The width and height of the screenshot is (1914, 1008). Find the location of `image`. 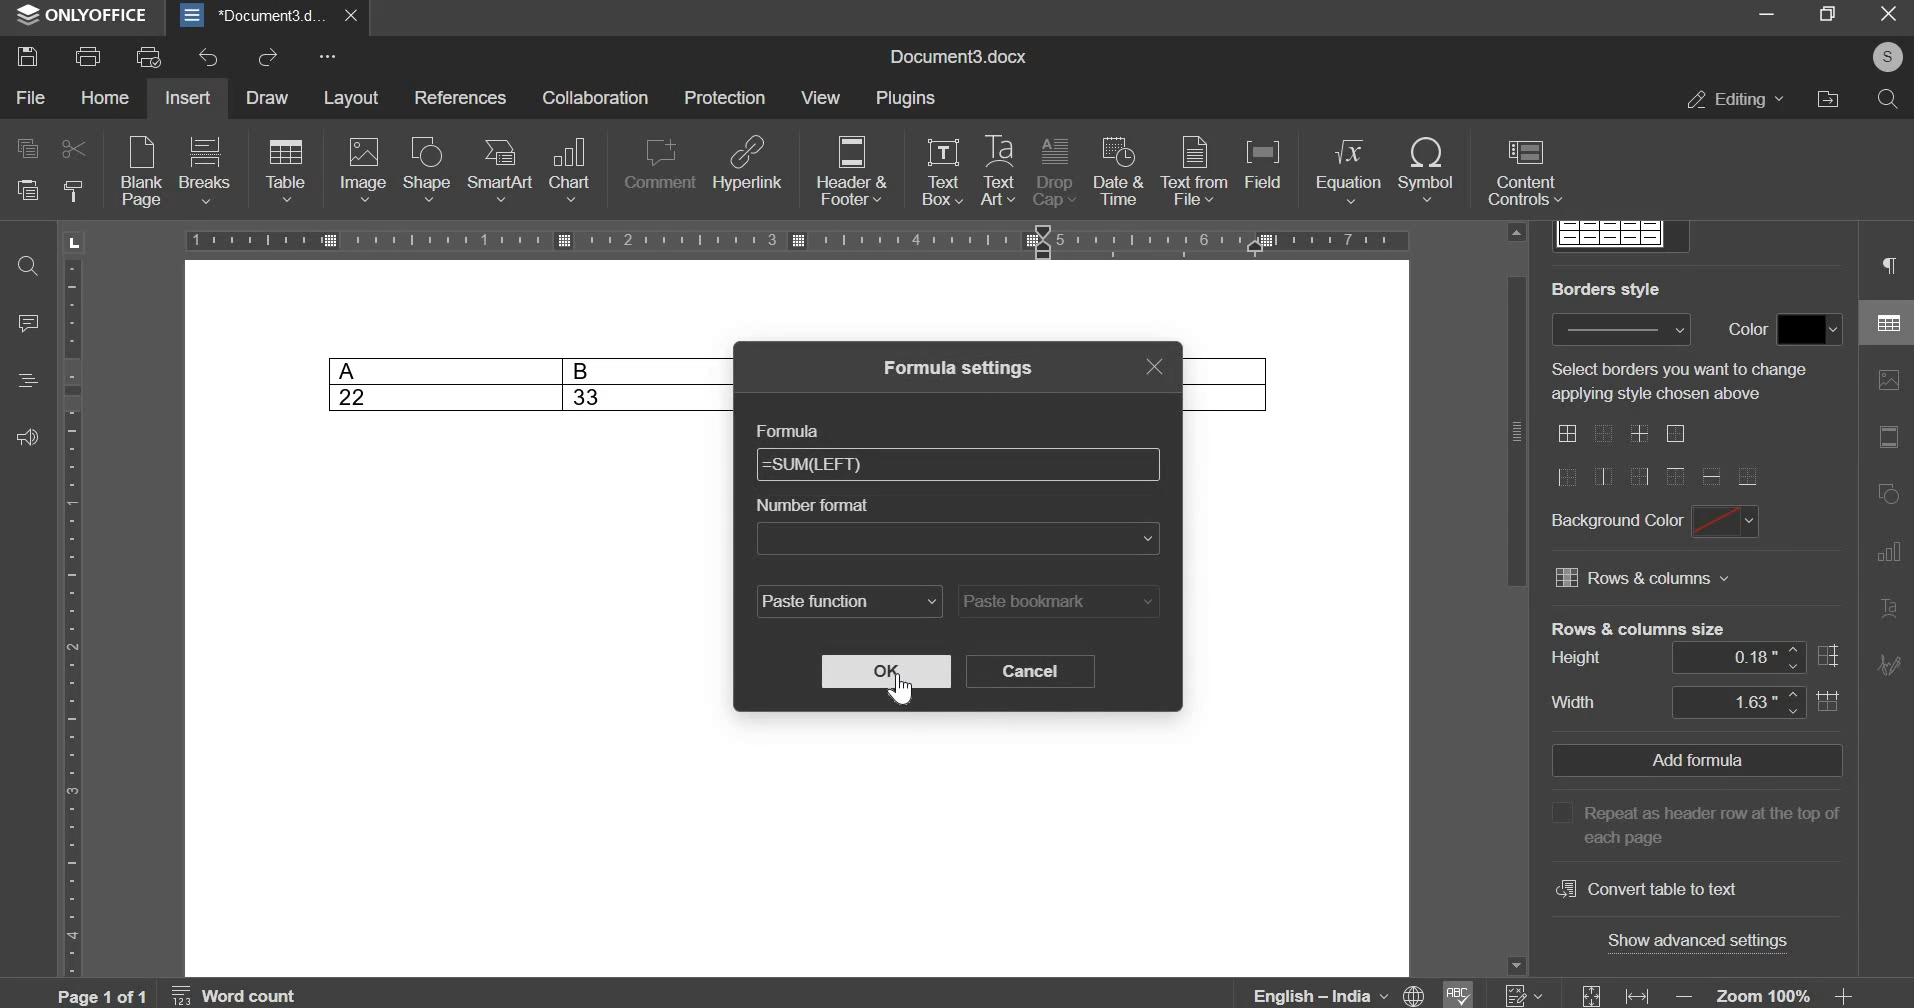

image is located at coordinates (363, 170).